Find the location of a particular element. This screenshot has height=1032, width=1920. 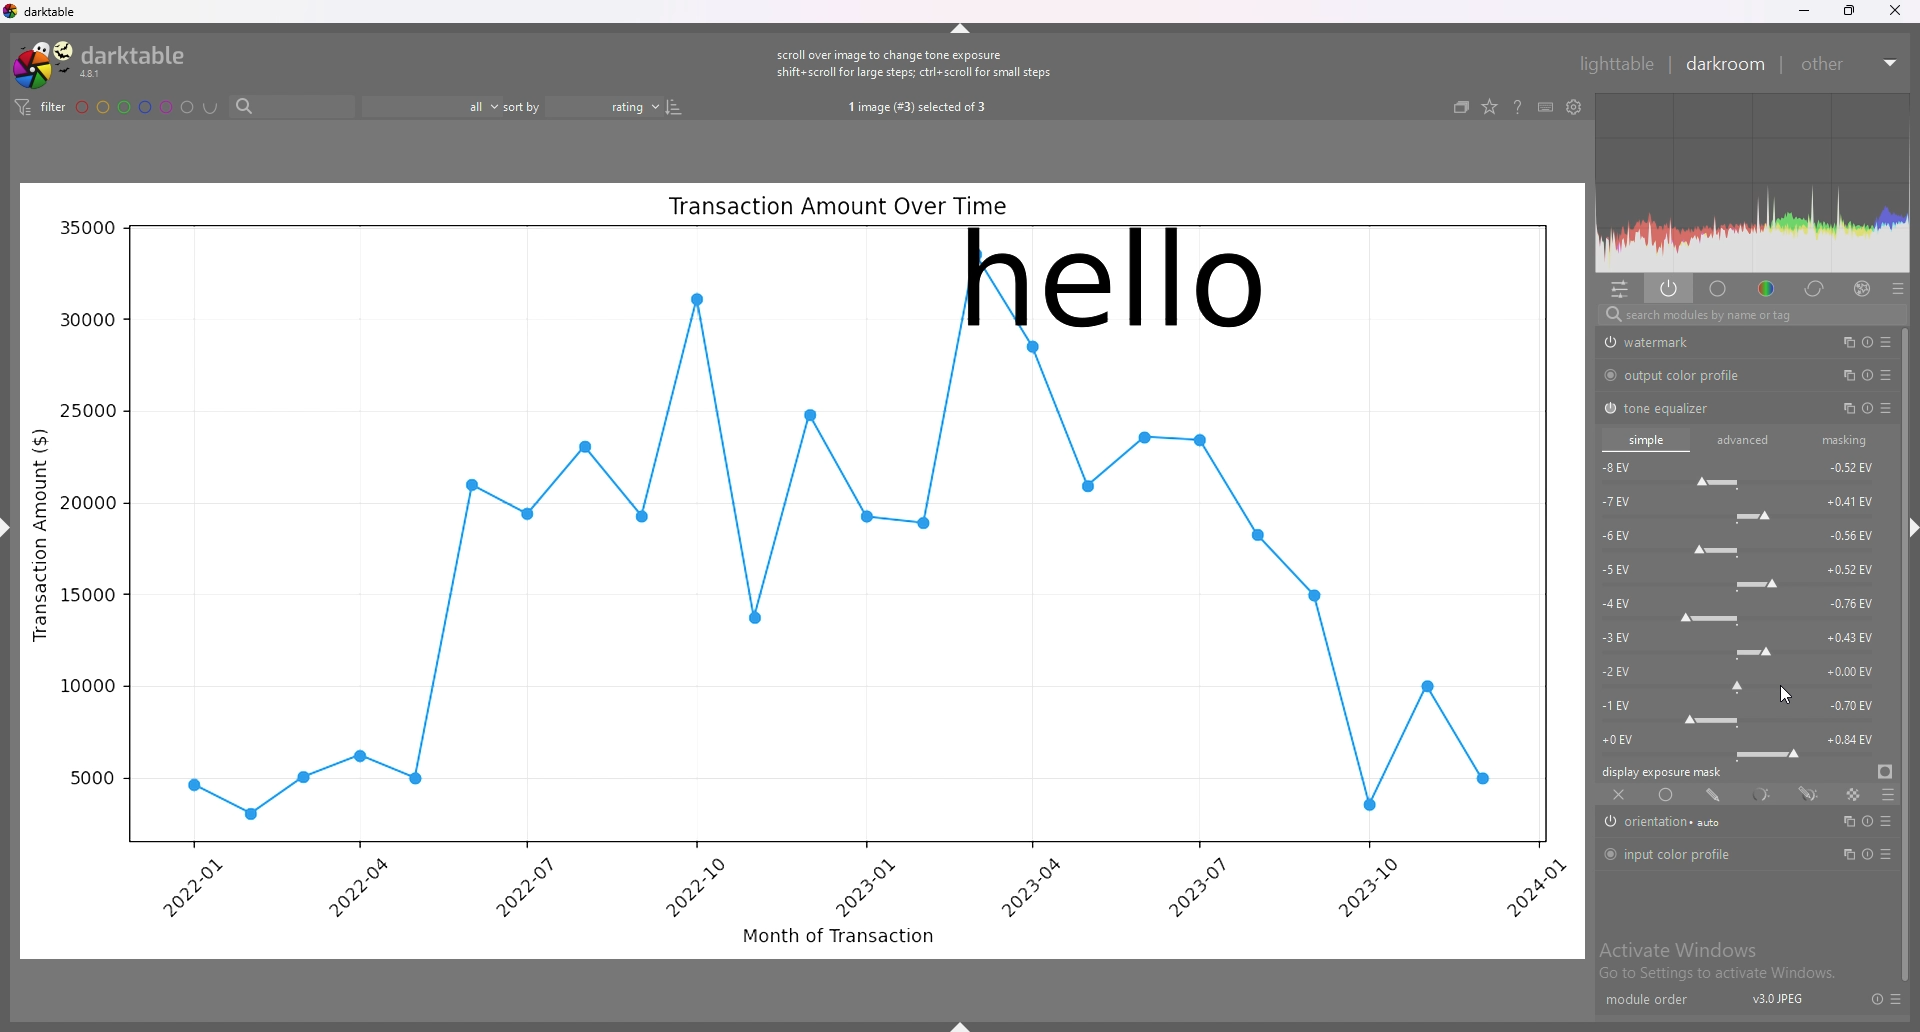

blending options is located at coordinates (1886, 794).